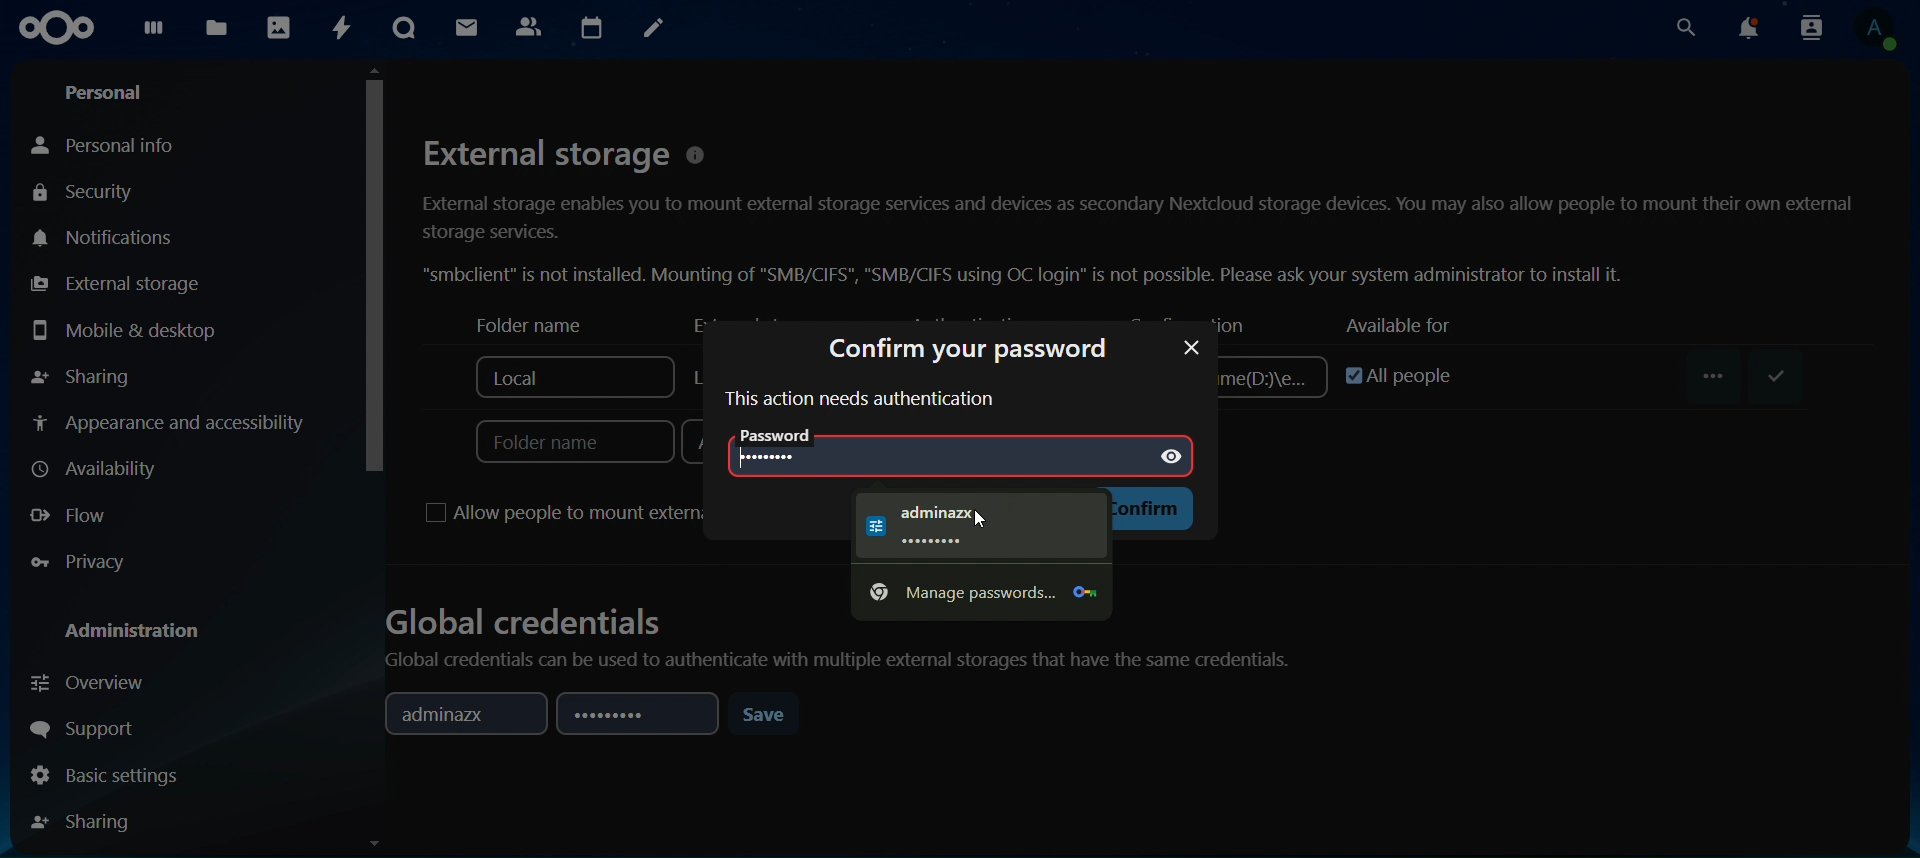 The image size is (1920, 858). I want to click on talk, so click(406, 28).